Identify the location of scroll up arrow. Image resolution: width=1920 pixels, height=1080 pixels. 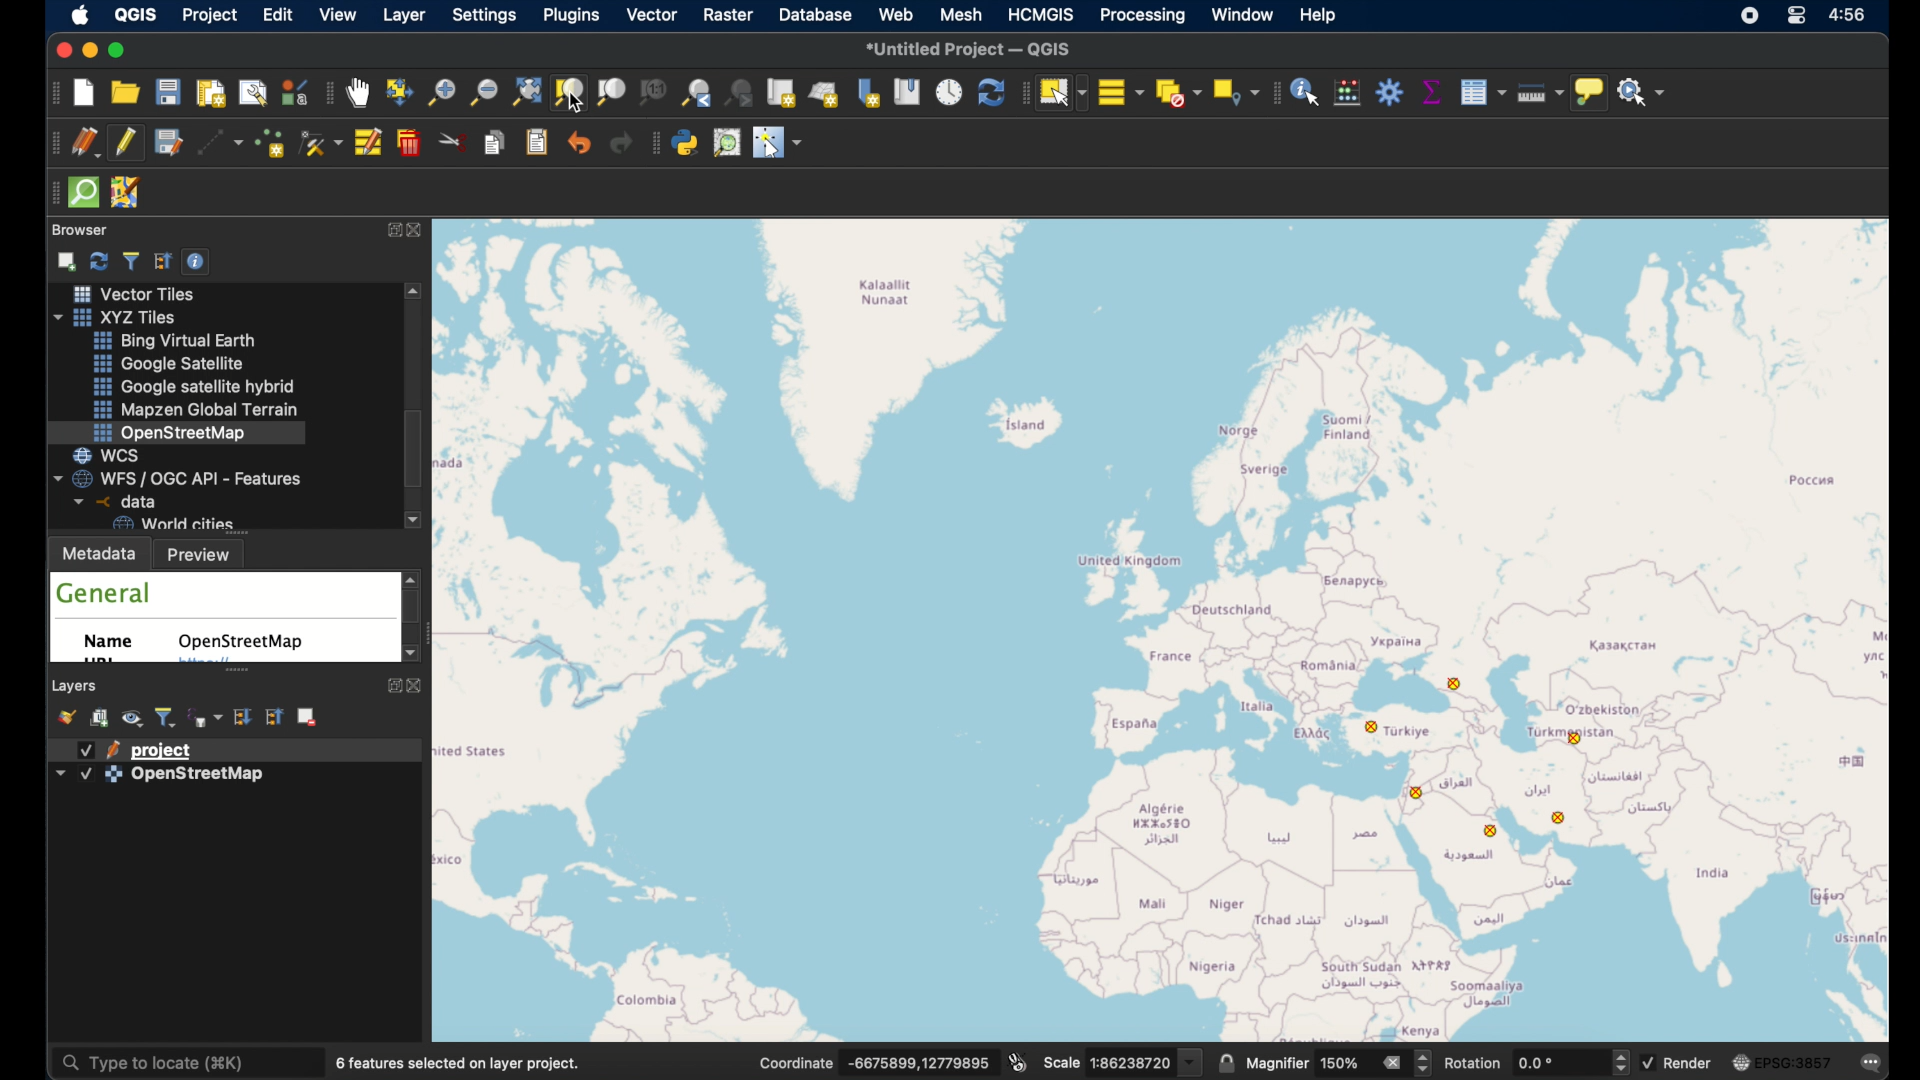
(416, 292).